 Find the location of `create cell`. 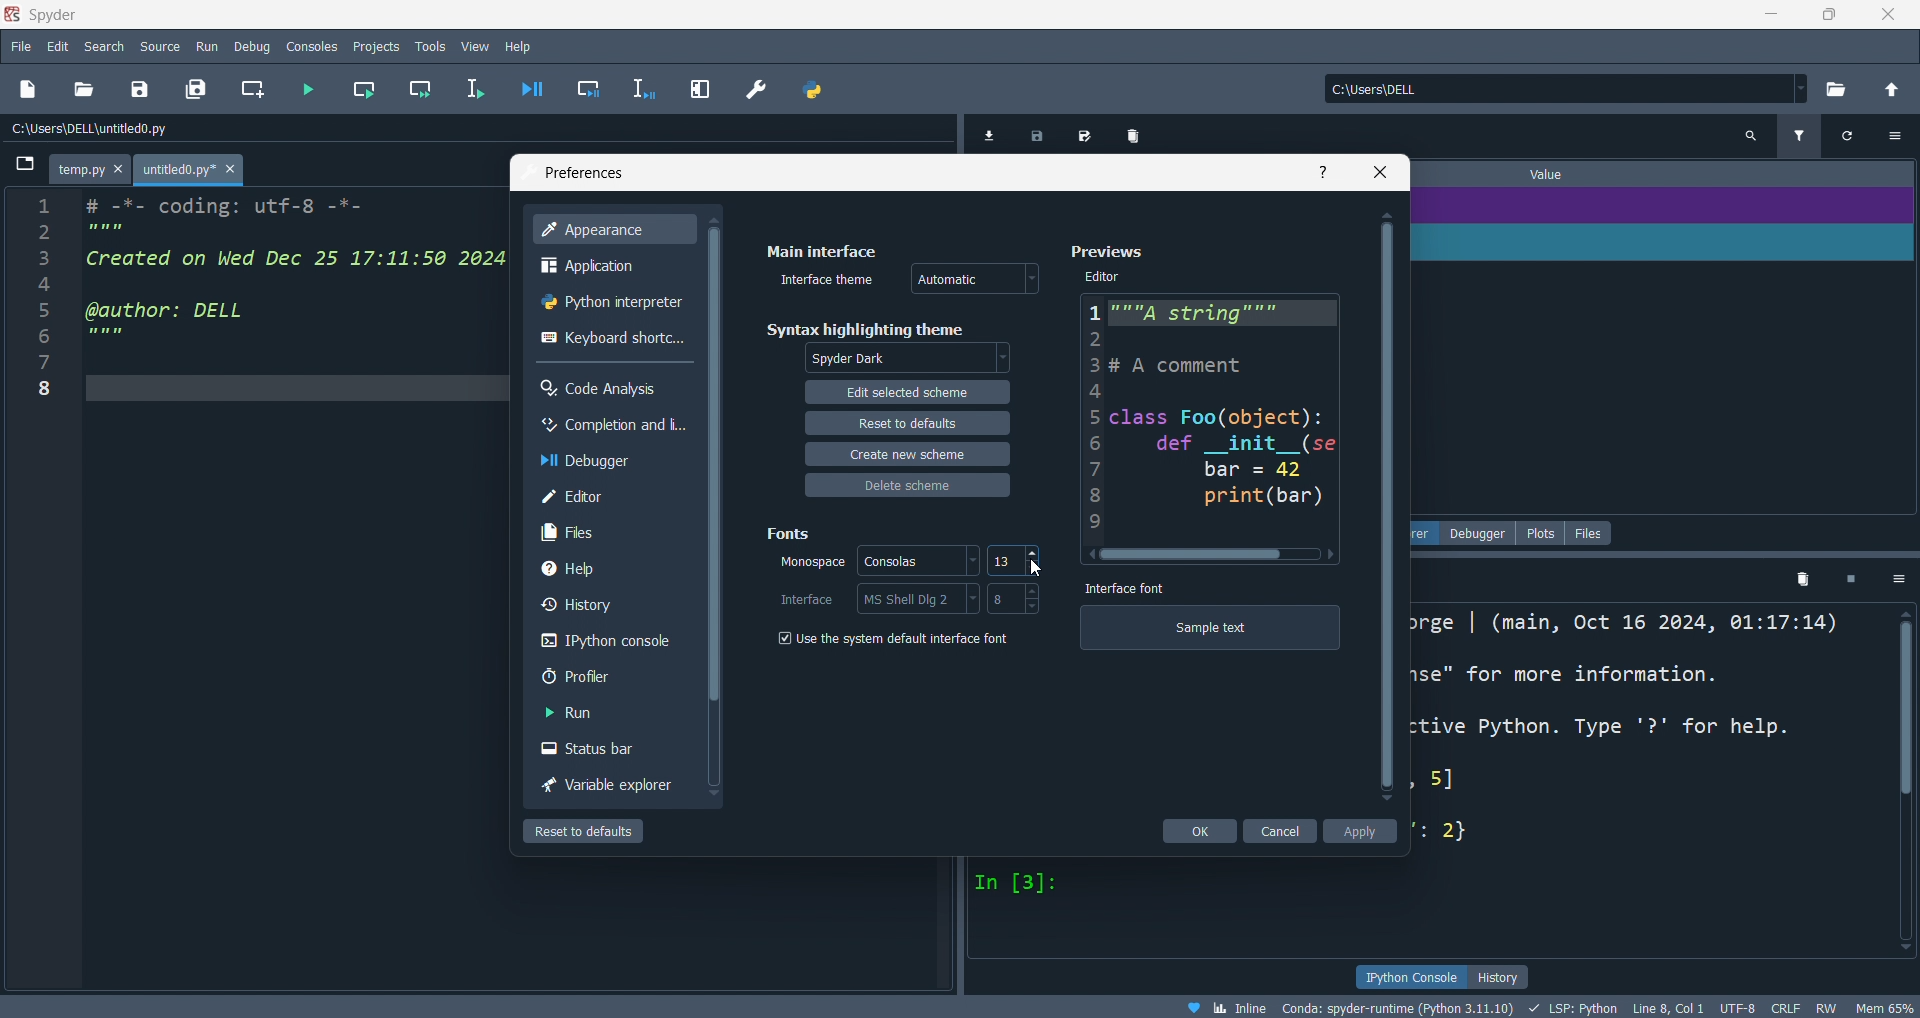

create cell is located at coordinates (254, 90).